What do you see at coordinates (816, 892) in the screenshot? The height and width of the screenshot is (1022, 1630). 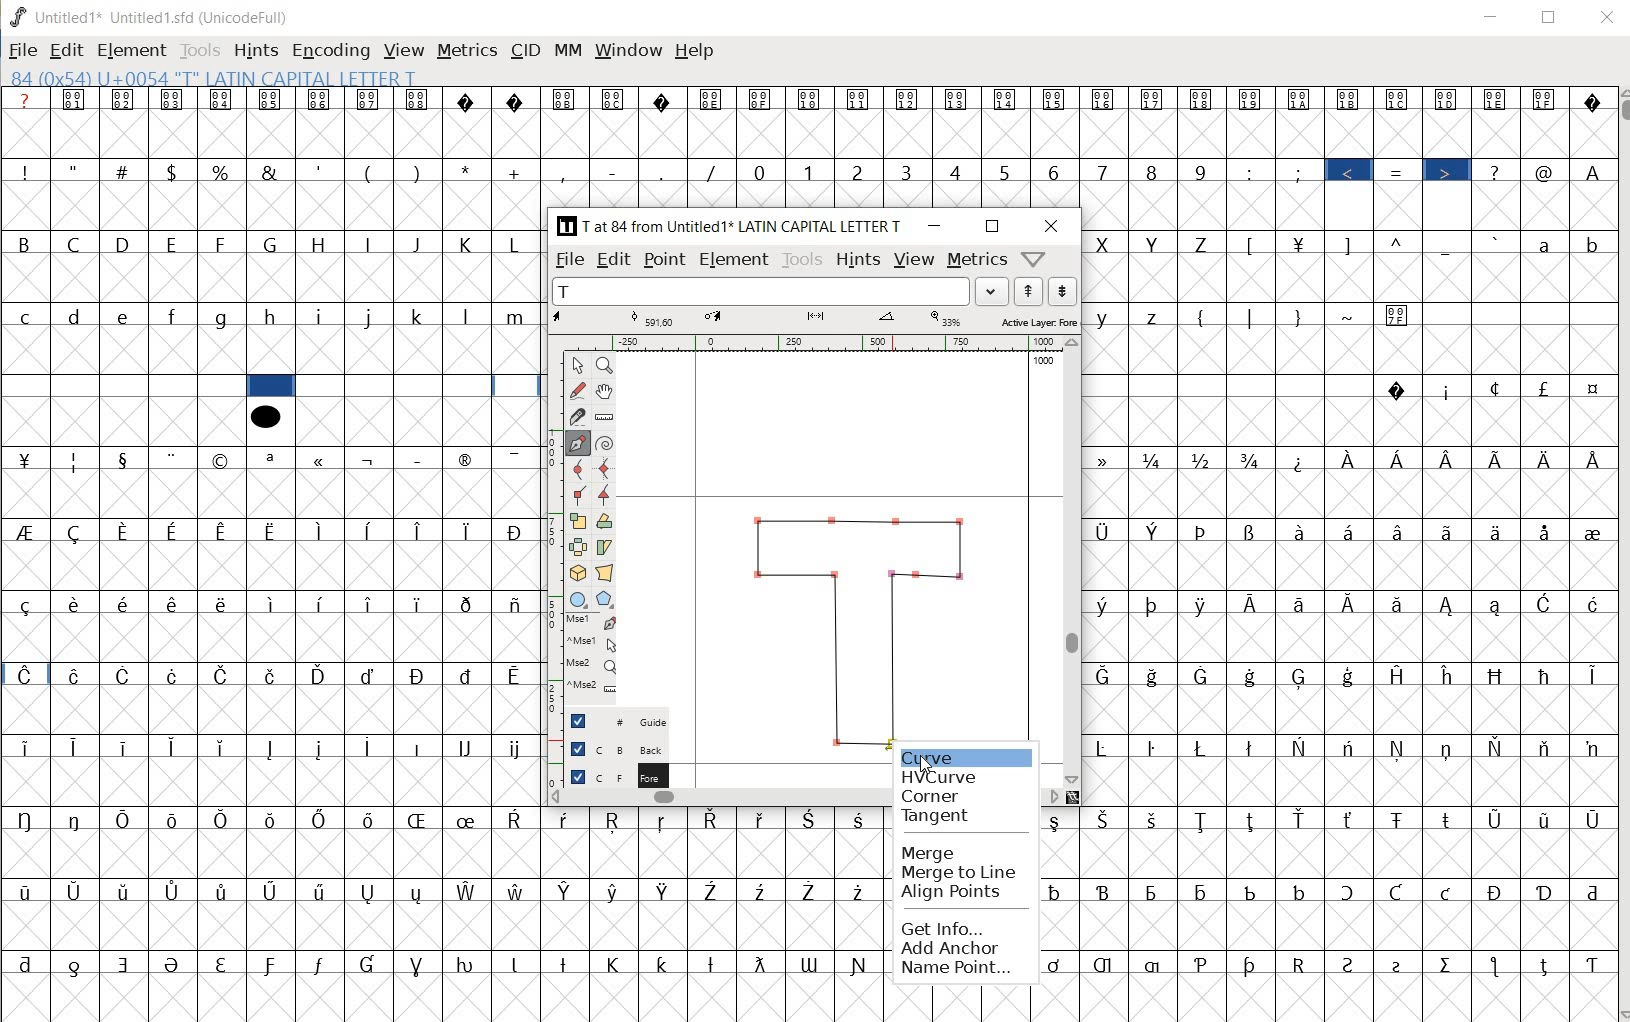 I see `Symbol` at bounding box center [816, 892].